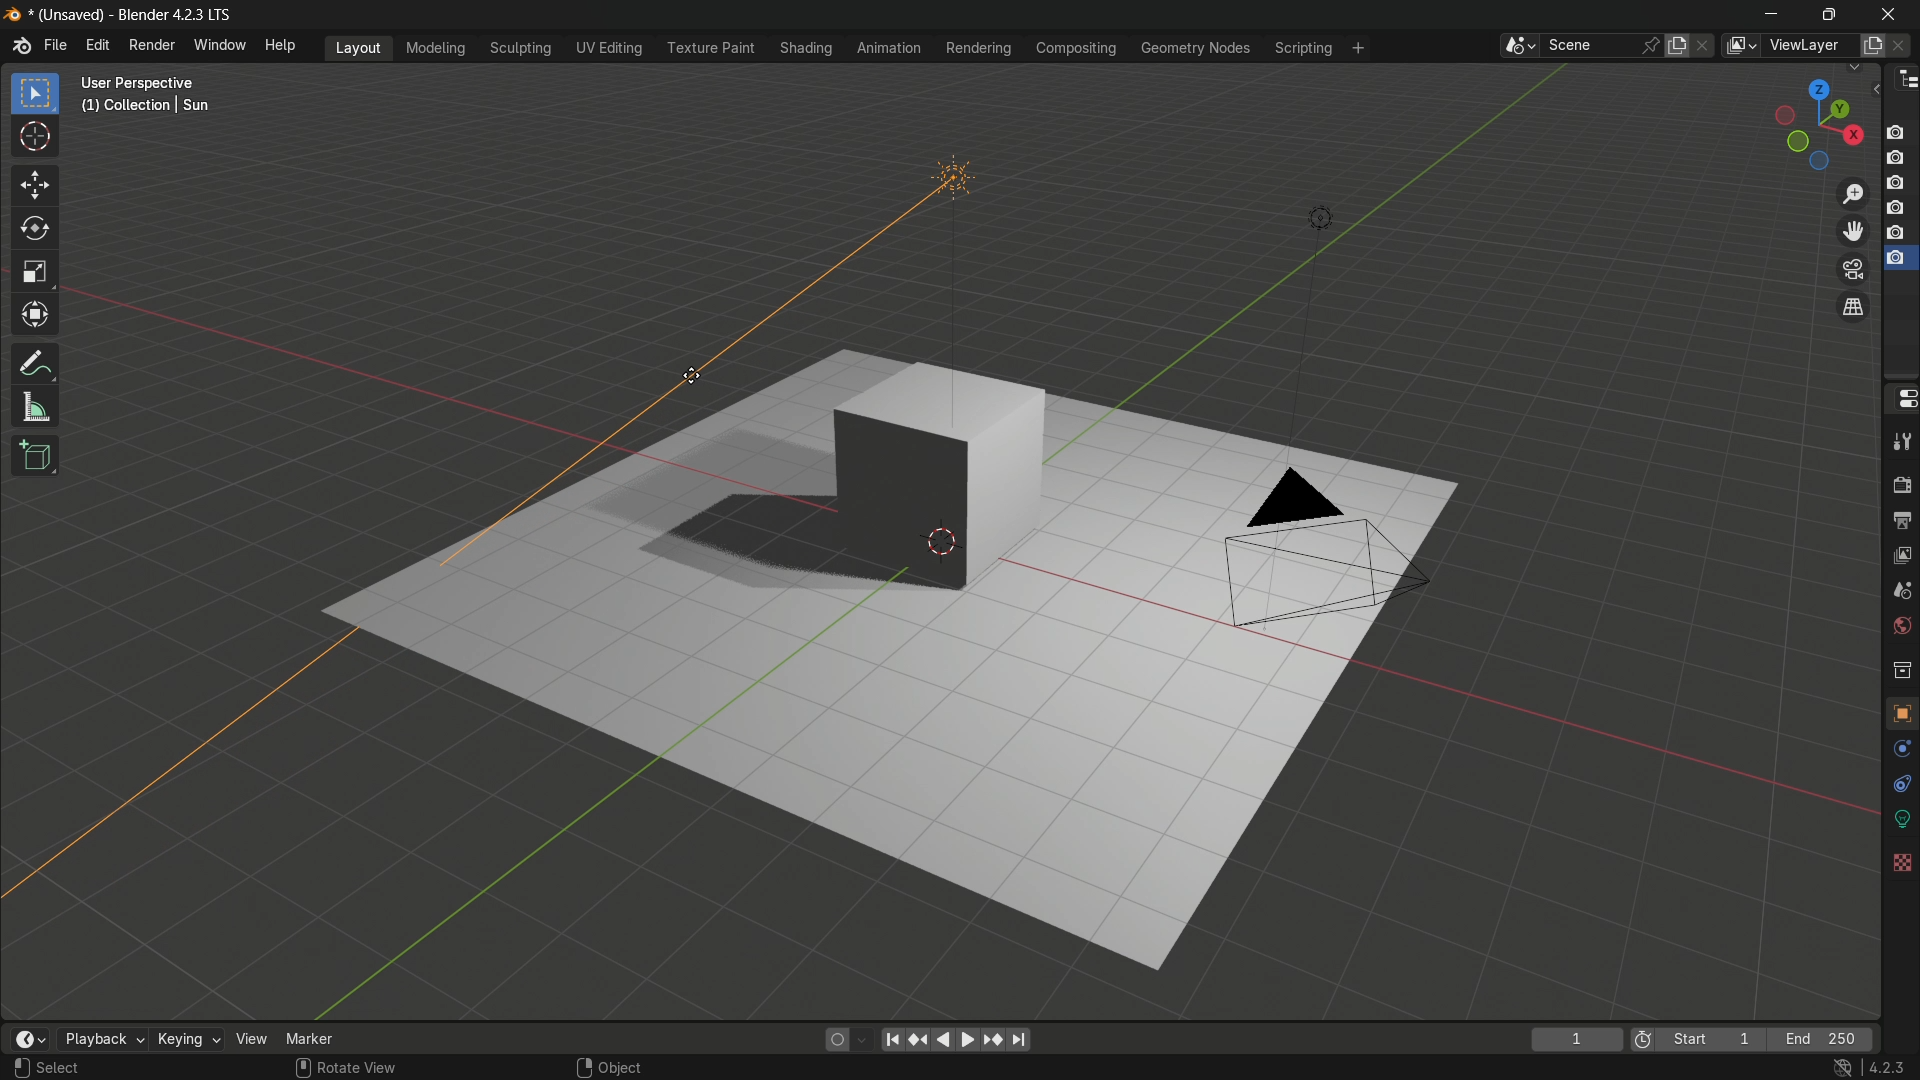 Image resolution: width=1920 pixels, height=1080 pixels. Describe the element at coordinates (56, 45) in the screenshot. I see `file menu` at that location.